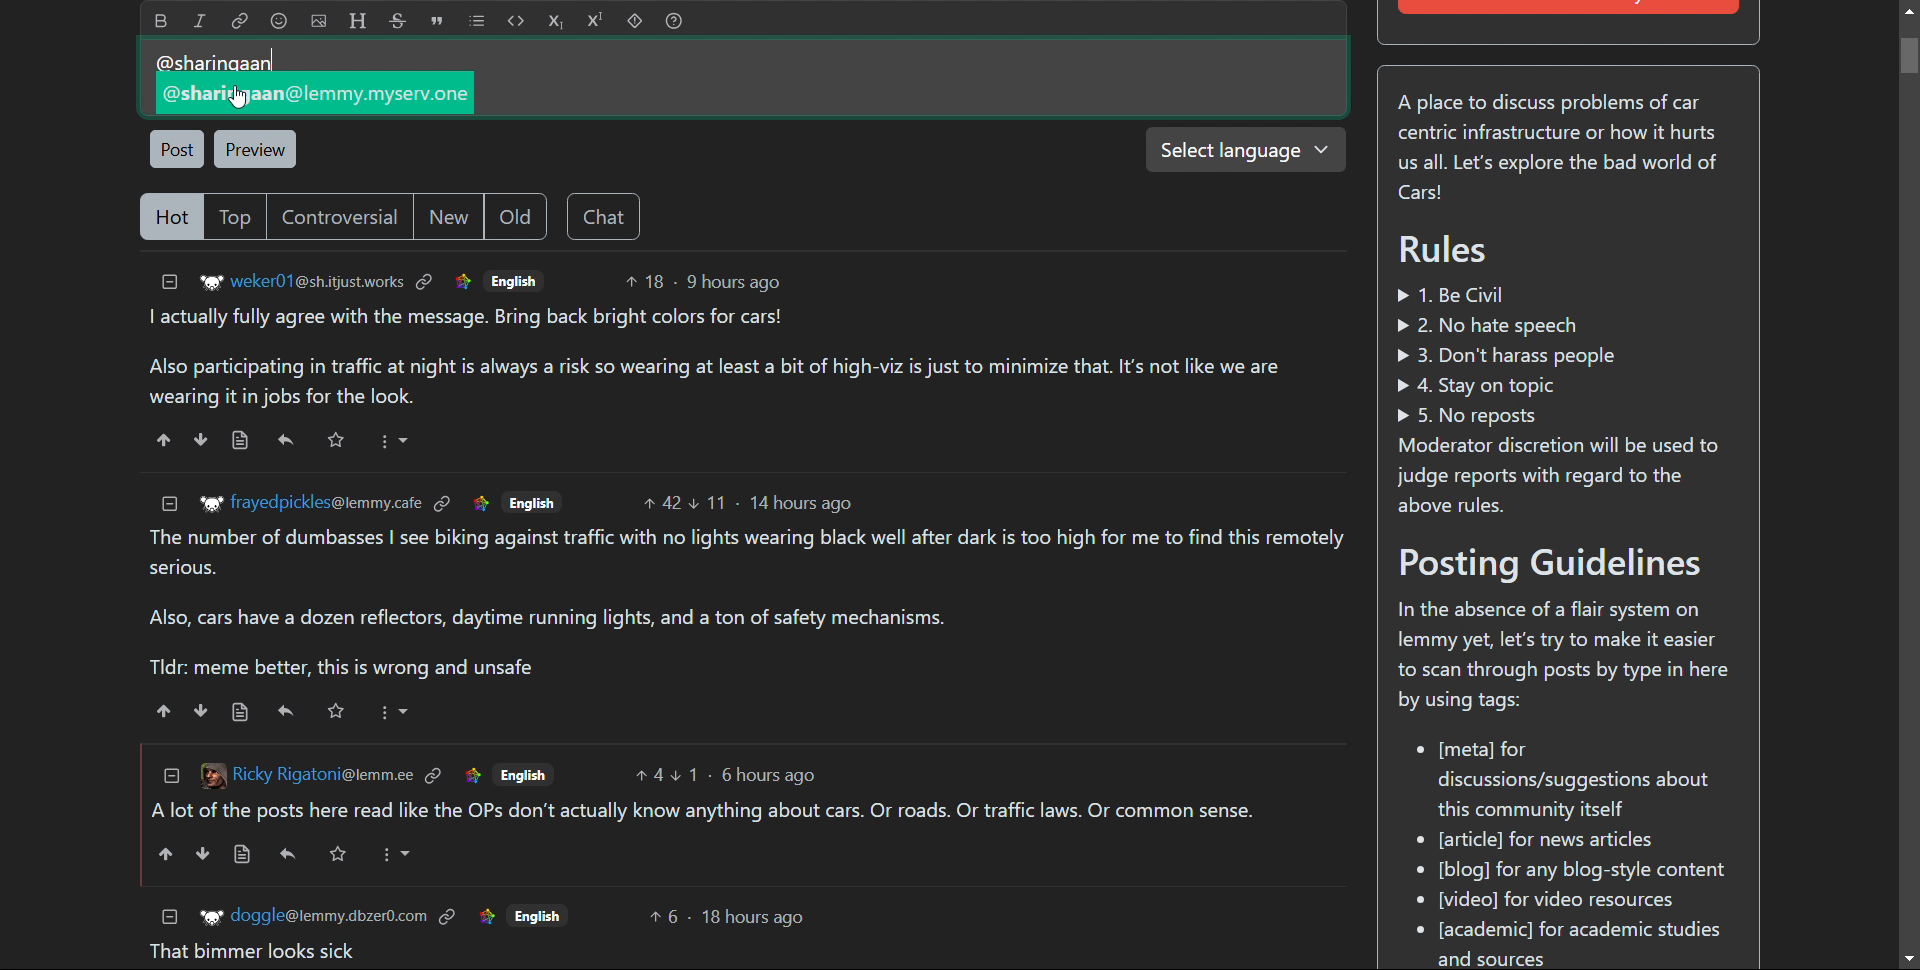  I want to click on quote, so click(438, 21).